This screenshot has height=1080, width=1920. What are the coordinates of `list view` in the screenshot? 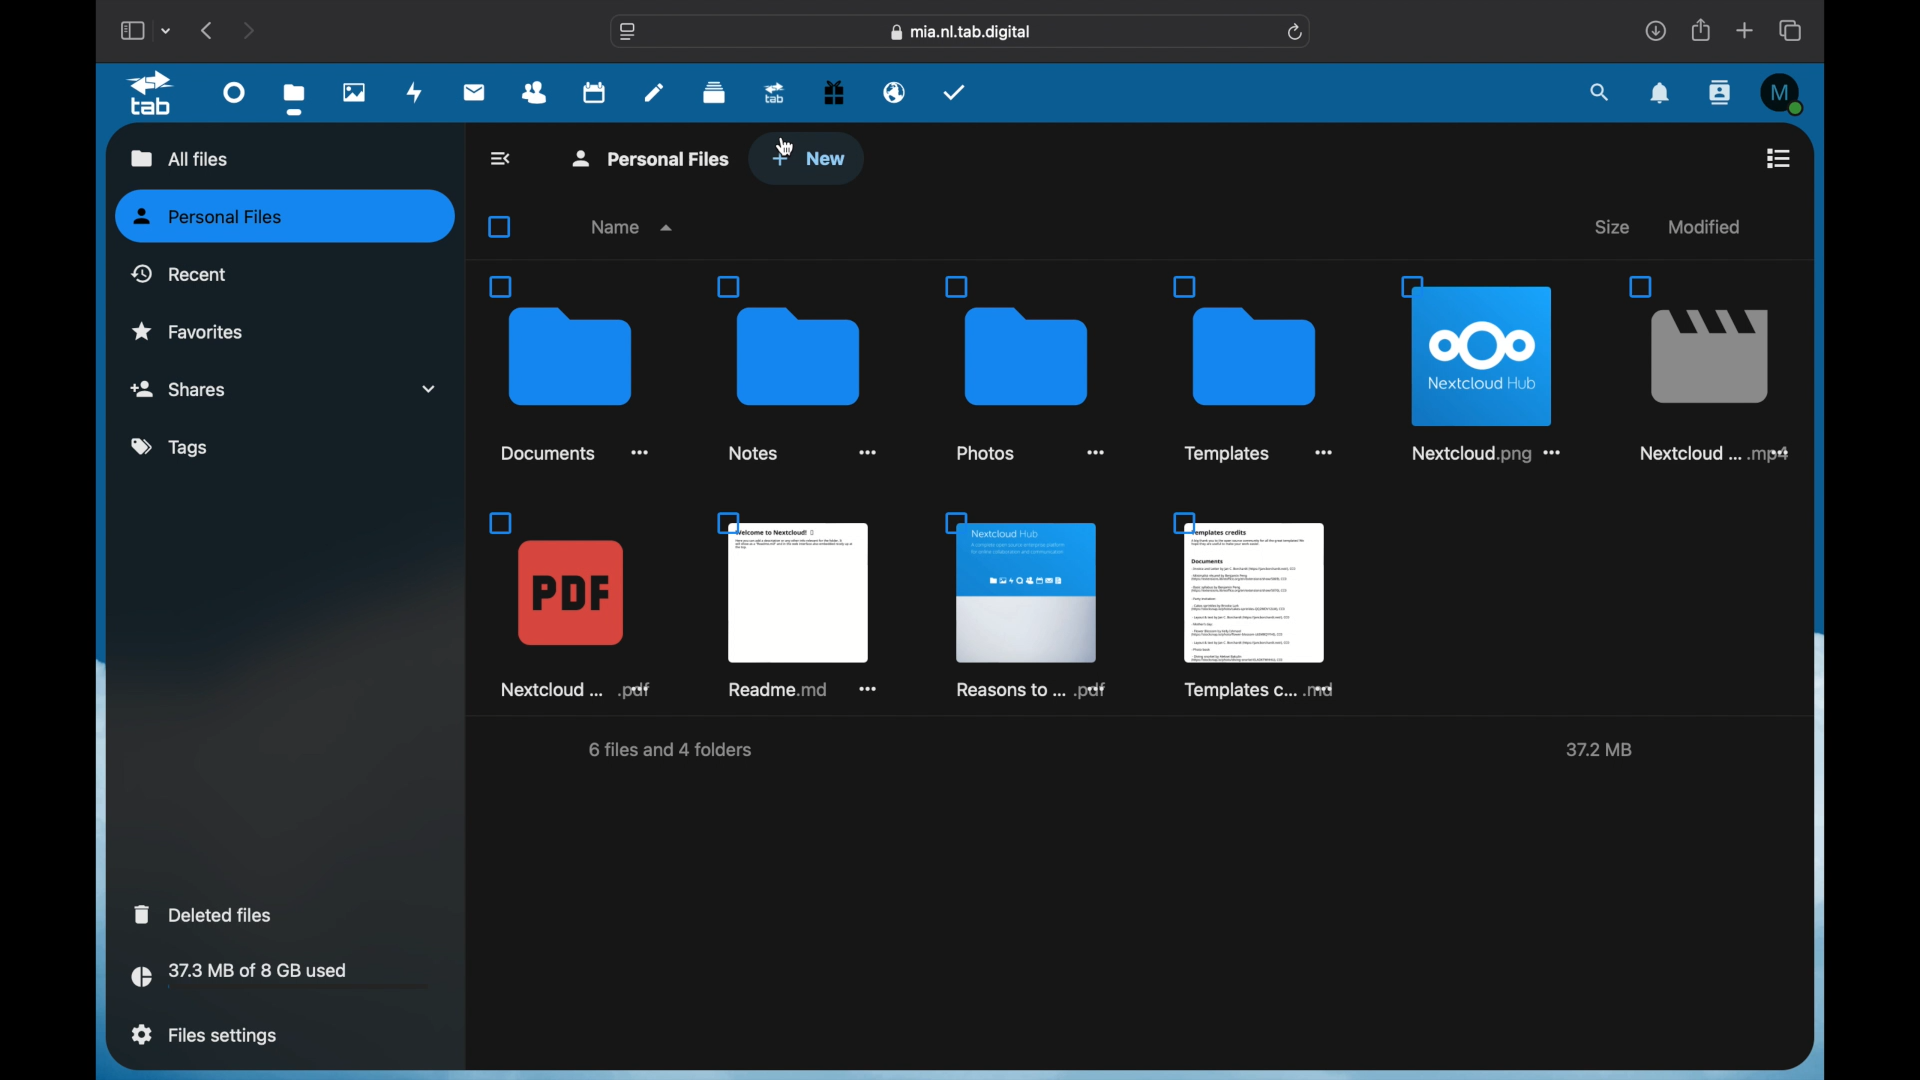 It's located at (1778, 158).